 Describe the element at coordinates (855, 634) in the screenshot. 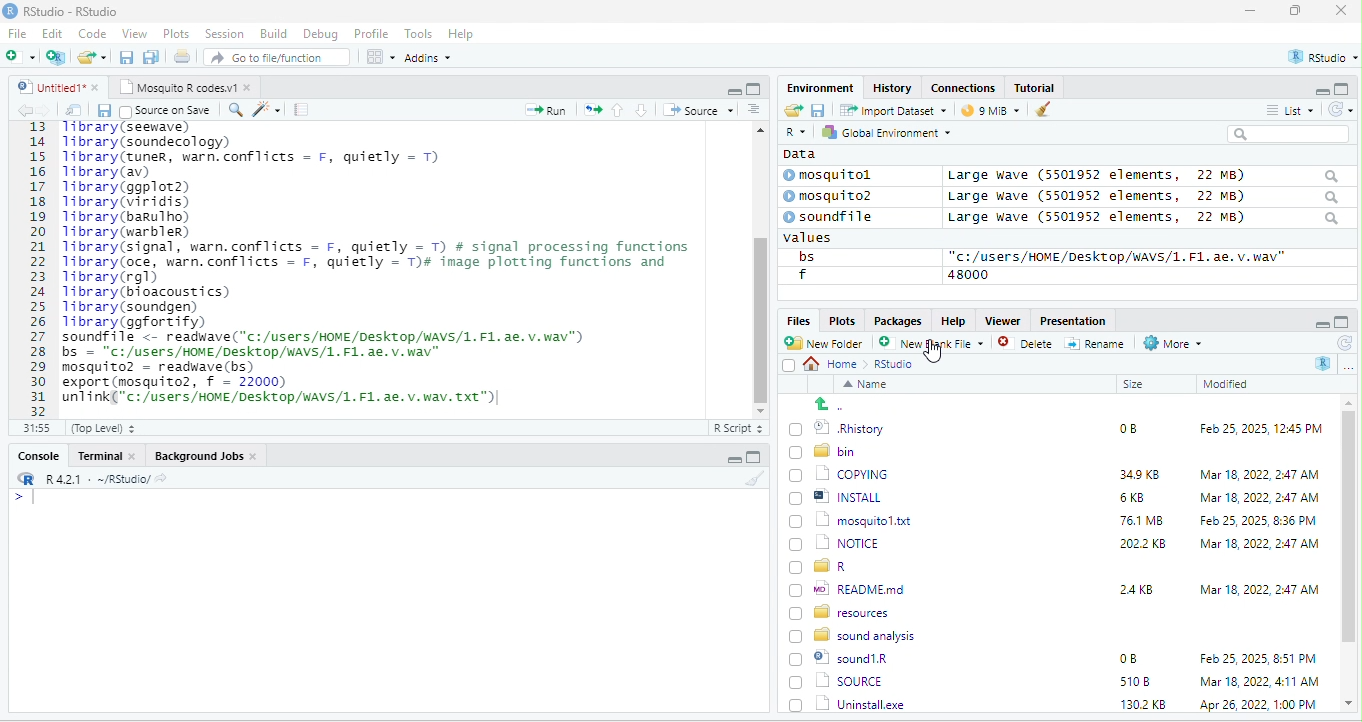

I see `8 sound analysis` at that location.